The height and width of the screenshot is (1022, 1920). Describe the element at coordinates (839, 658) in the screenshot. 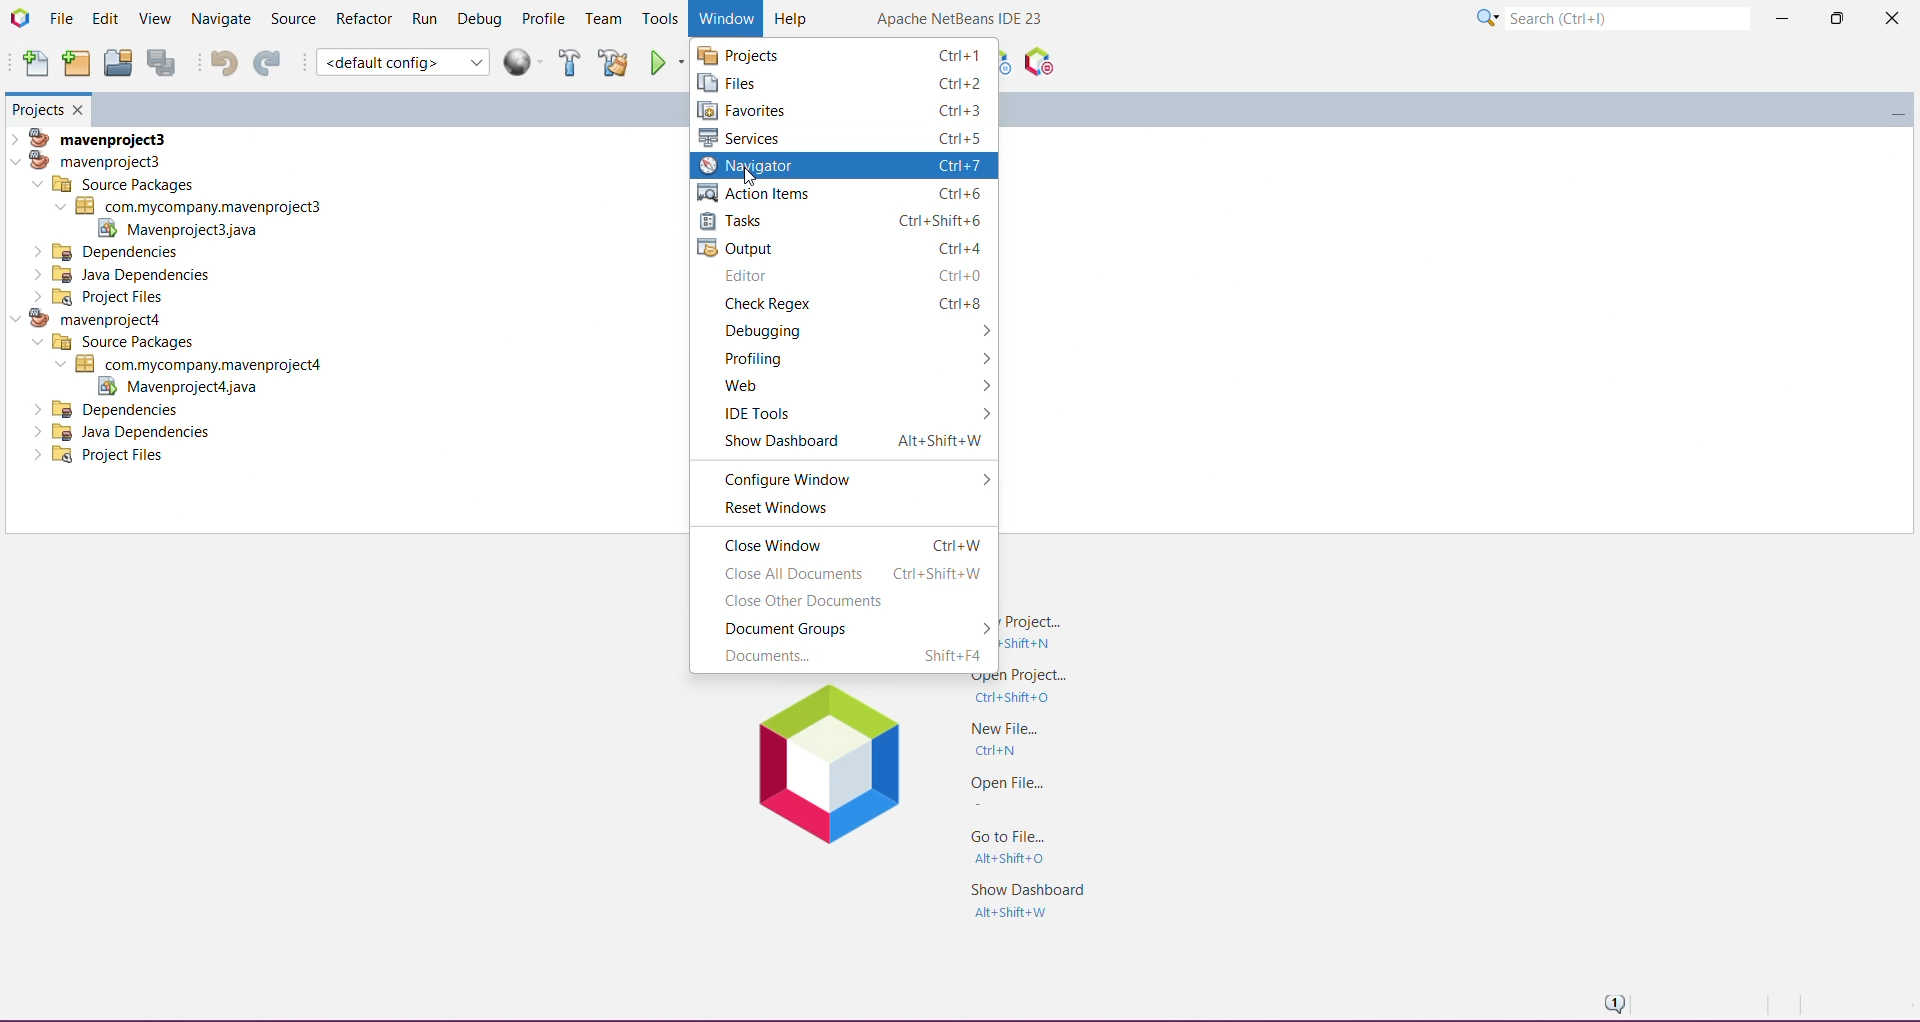

I see `Documents` at that location.